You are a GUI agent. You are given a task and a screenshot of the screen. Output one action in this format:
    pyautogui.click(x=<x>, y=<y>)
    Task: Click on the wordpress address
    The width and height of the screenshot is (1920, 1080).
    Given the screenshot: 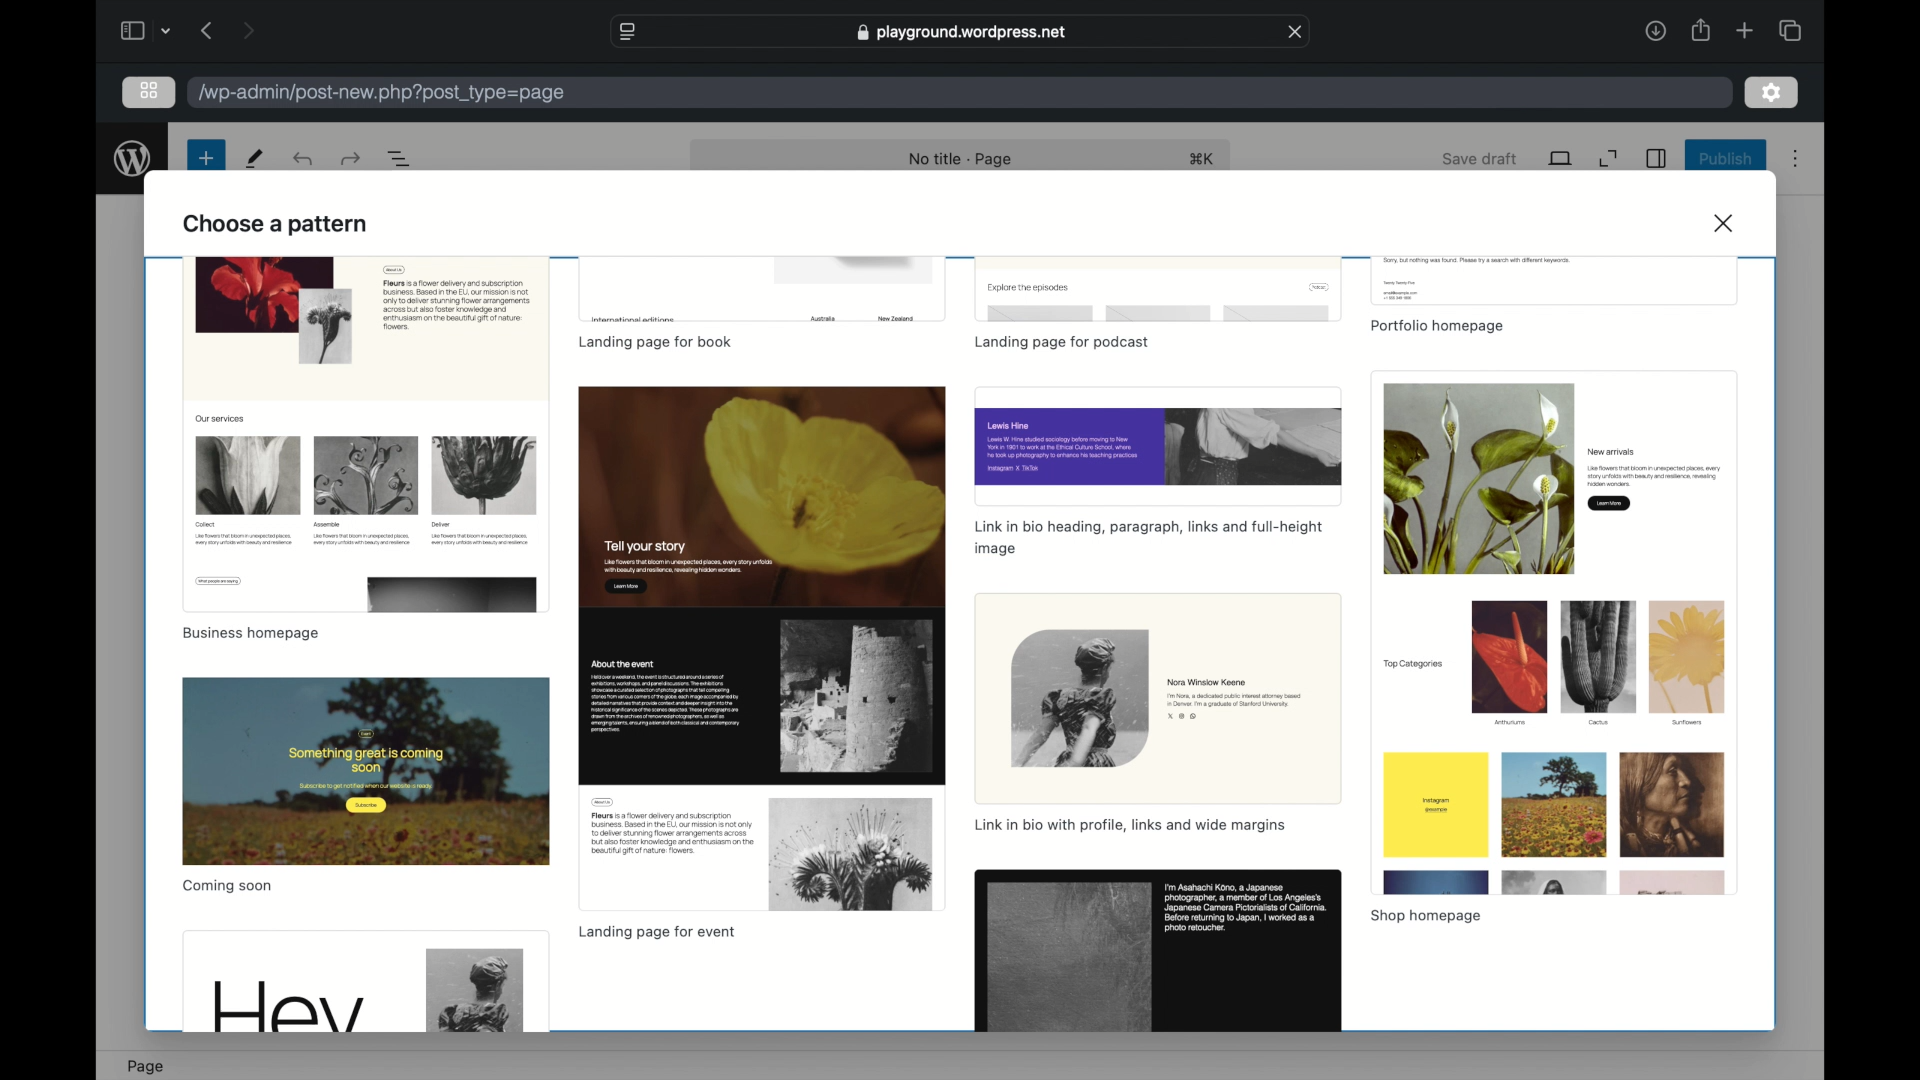 What is the action you would take?
    pyautogui.click(x=383, y=92)
    